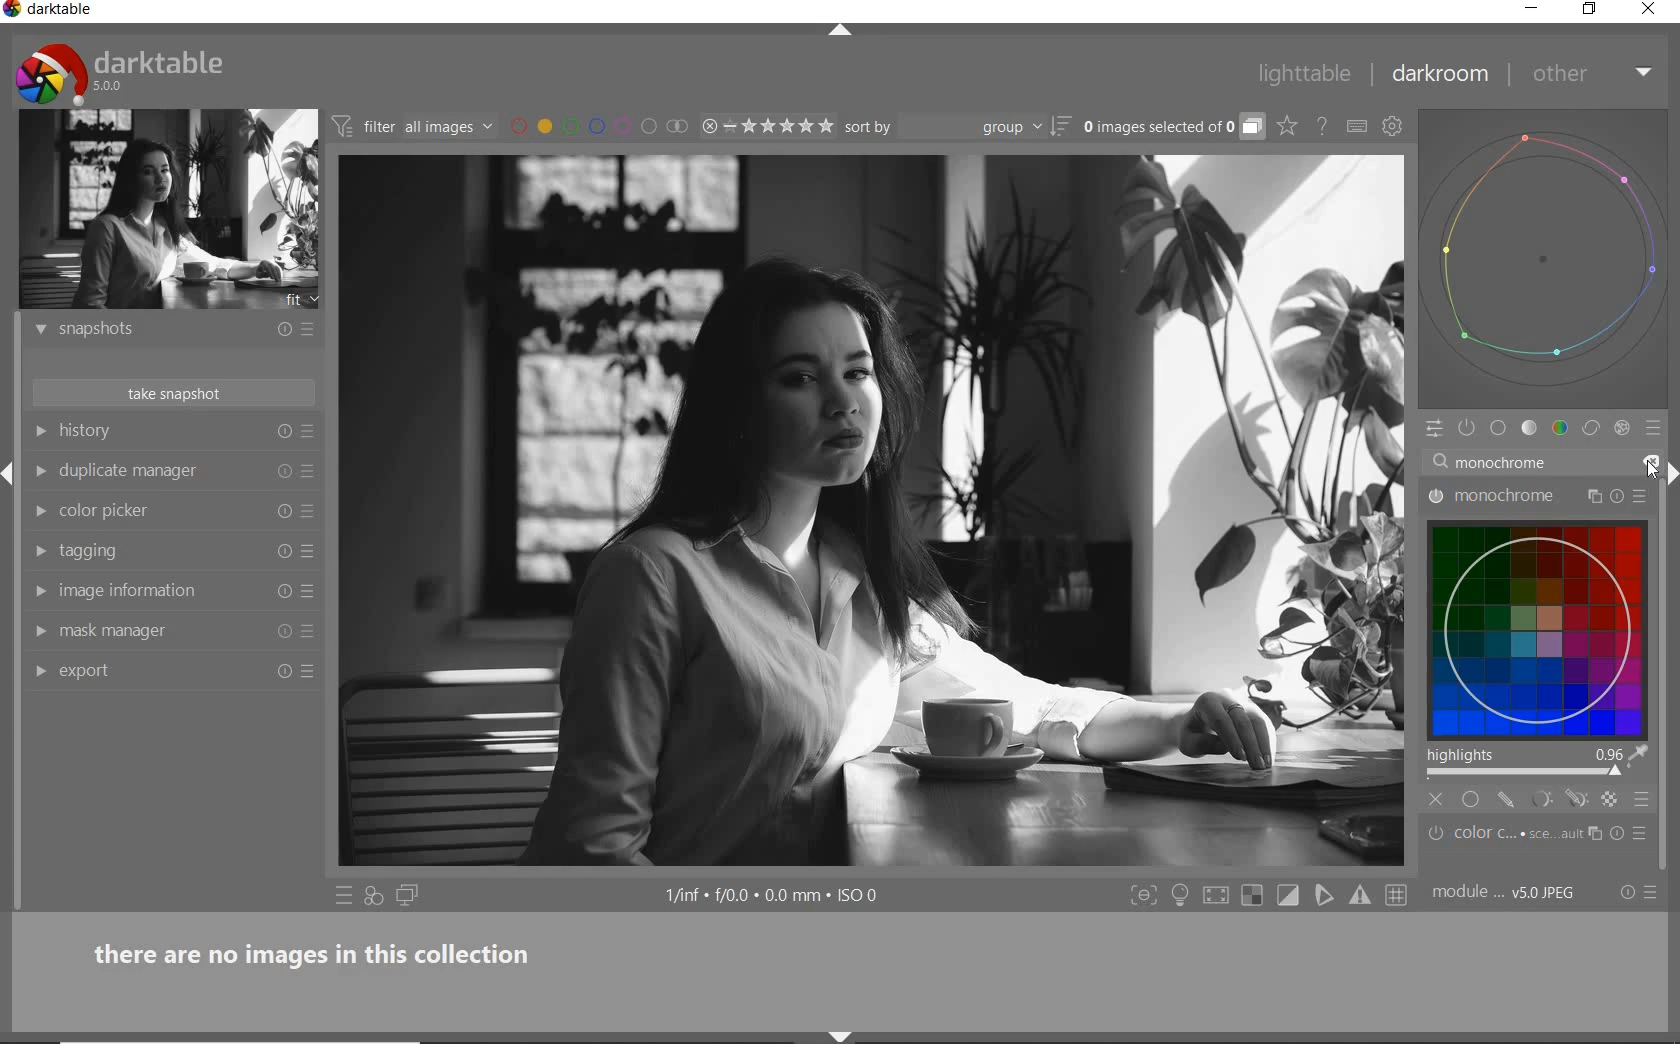 Image resolution: width=1680 pixels, height=1044 pixels. Describe the element at coordinates (40, 673) in the screenshot. I see `show module` at that location.